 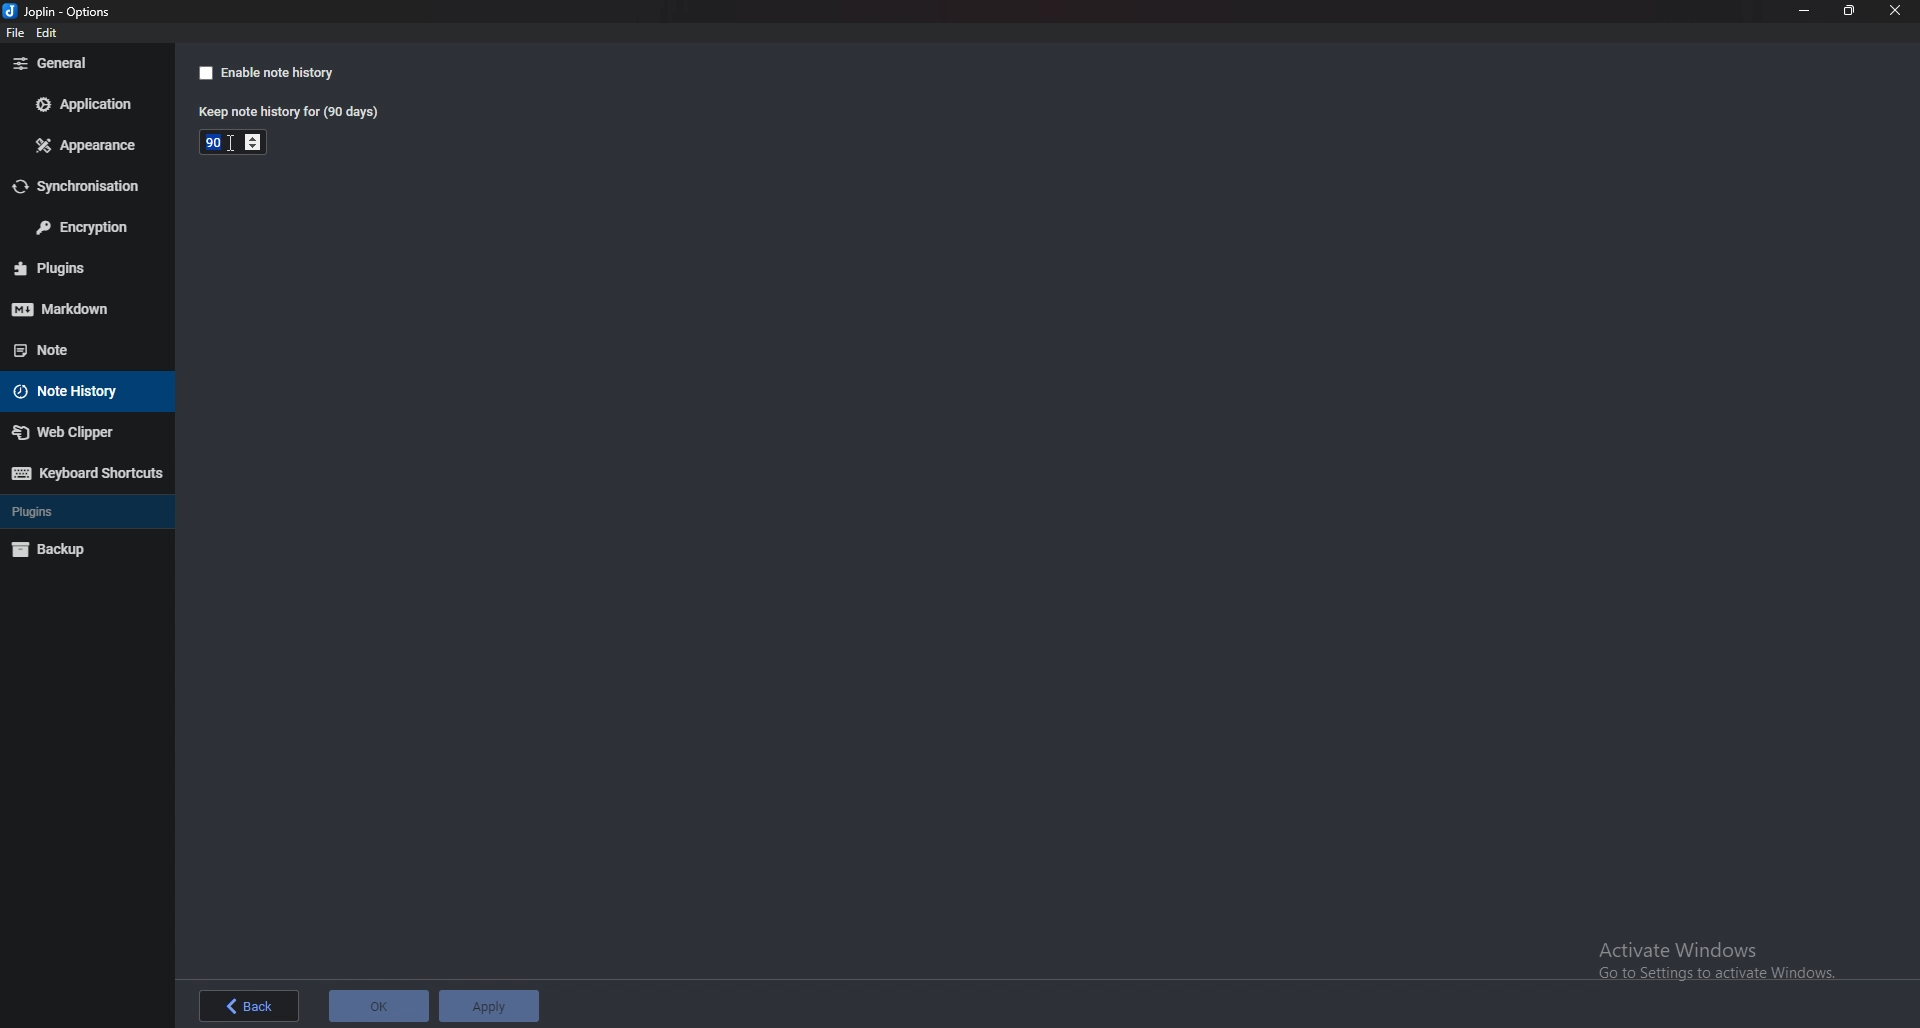 I want to click on Activate Windows
Go to Settings to activate Windows., so click(x=1714, y=966).